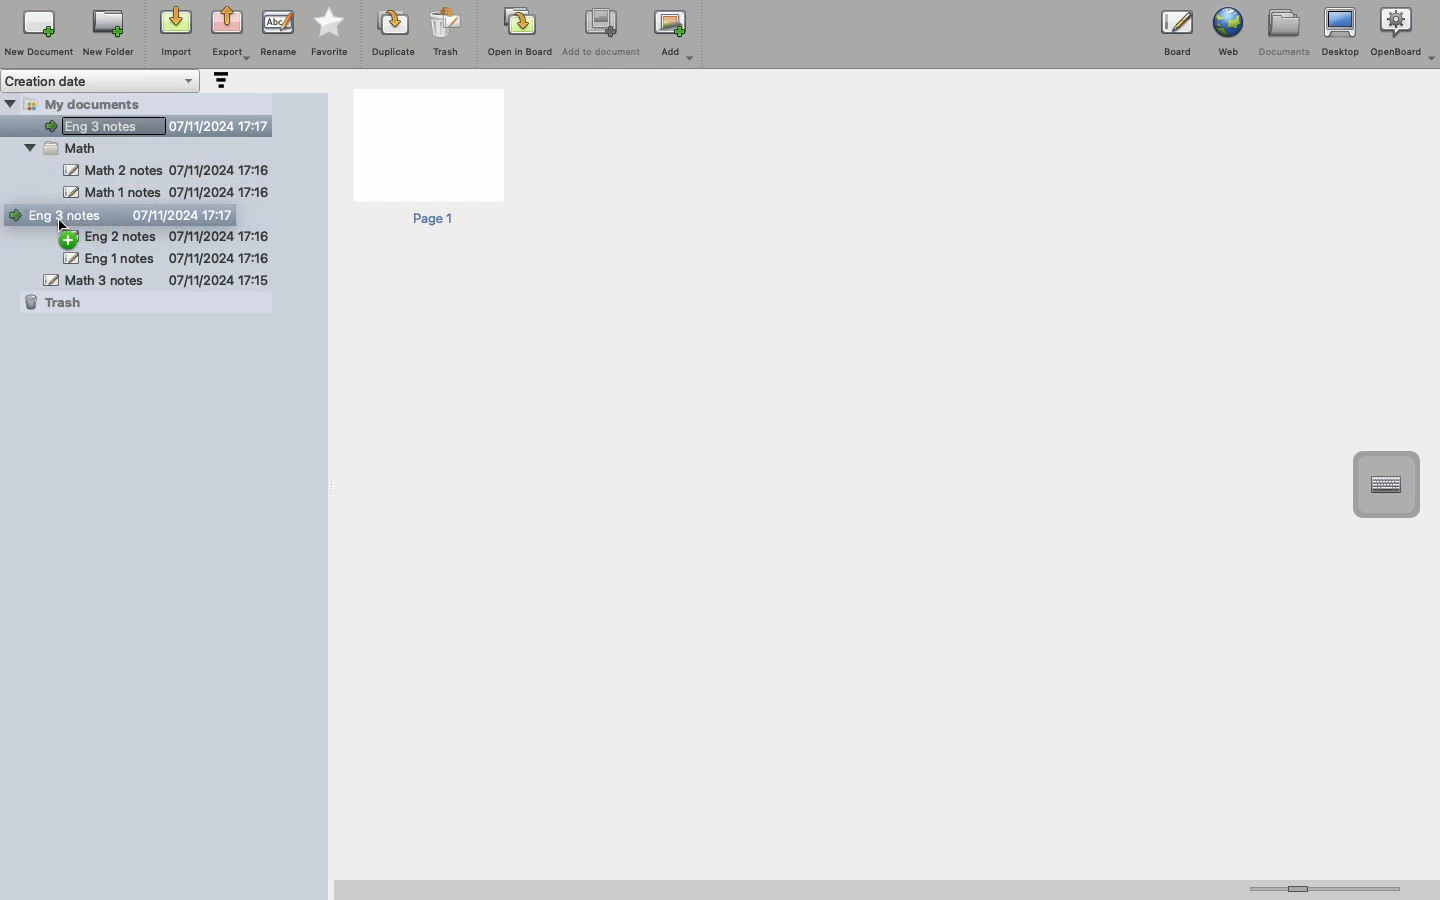 This screenshot has width=1440, height=900. Describe the element at coordinates (156, 279) in the screenshot. I see `Math 3 notes` at that location.